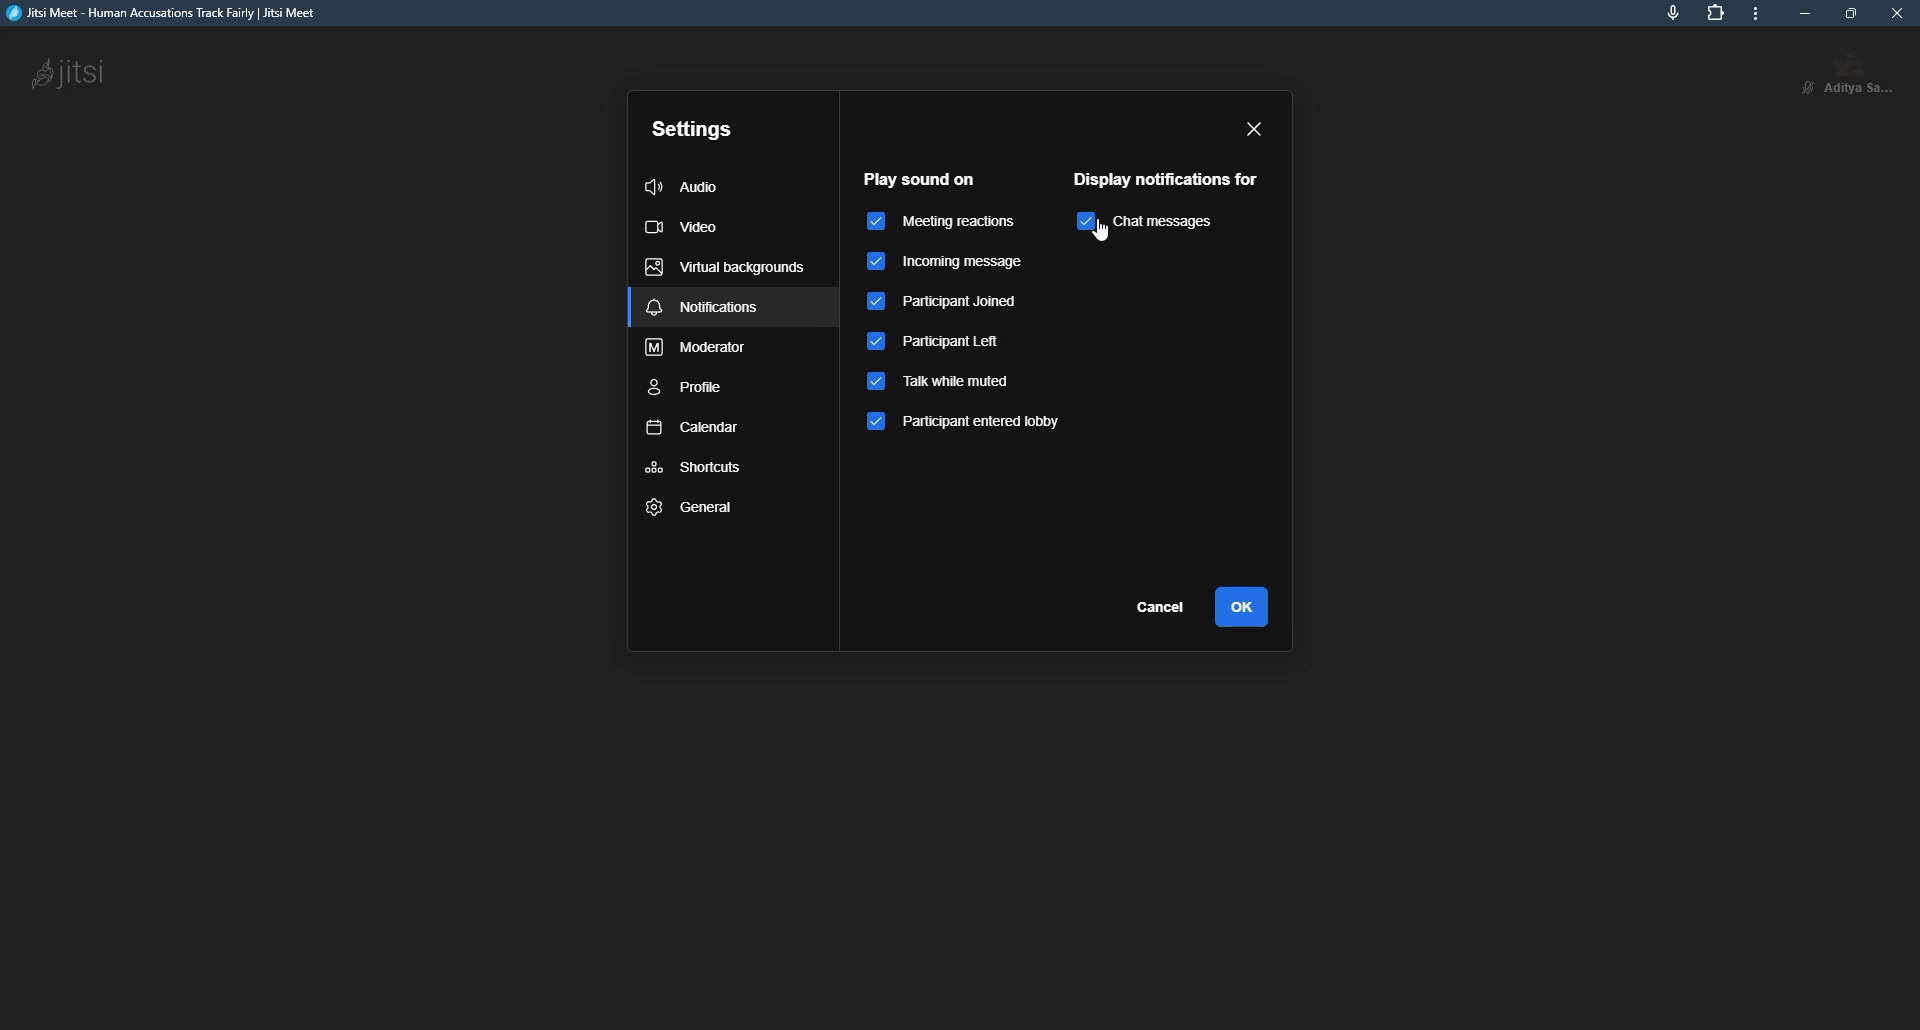 The height and width of the screenshot is (1030, 1920). What do you see at coordinates (942, 262) in the screenshot?
I see `incoming message` at bounding box center [942, 262].